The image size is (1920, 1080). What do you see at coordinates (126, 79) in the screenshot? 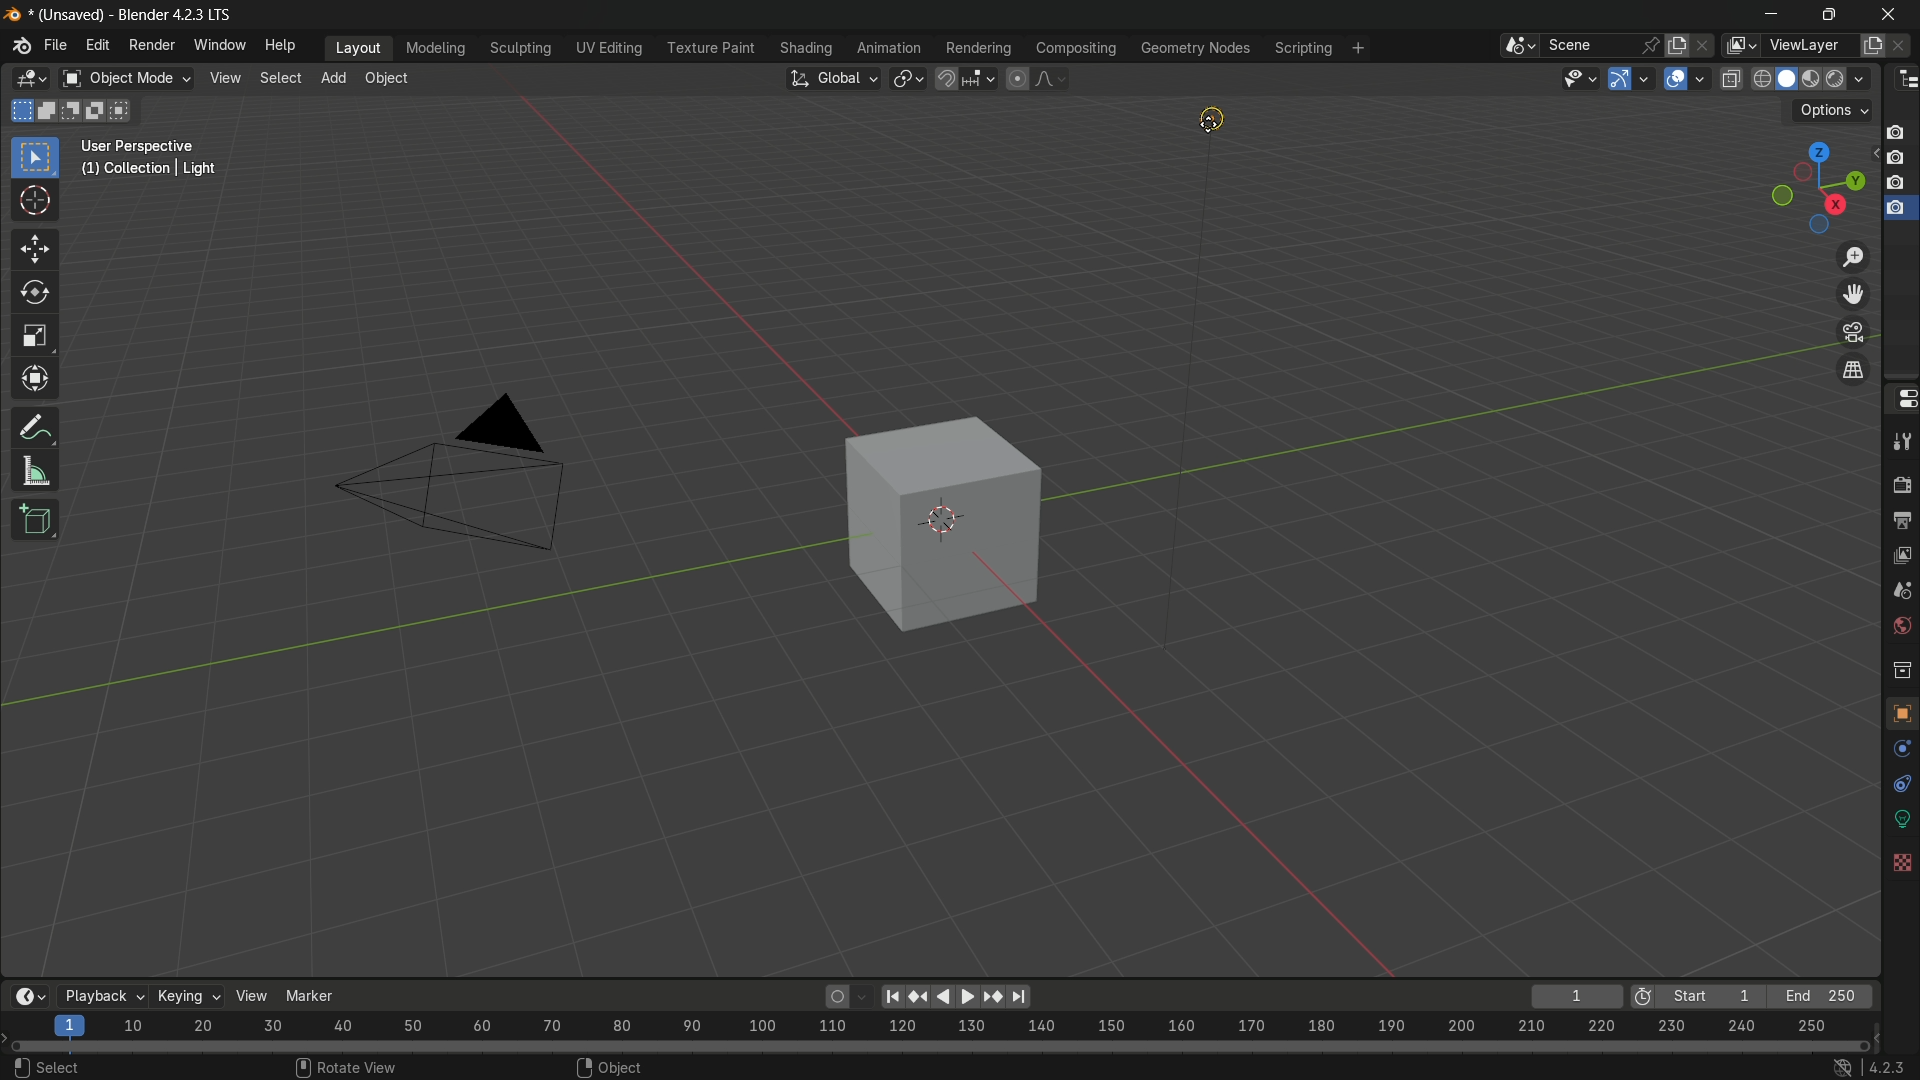
I see `object mode` at bounding box center [126, 79].